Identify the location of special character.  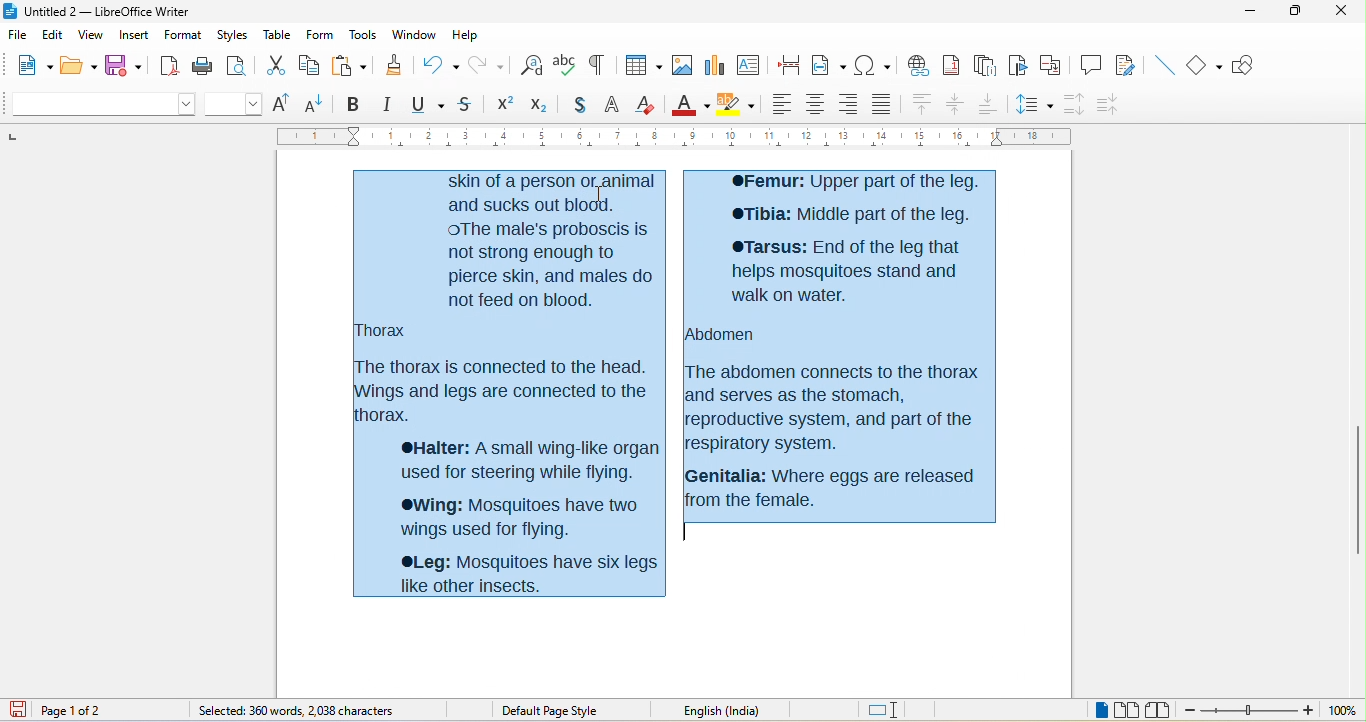
(875, 65).